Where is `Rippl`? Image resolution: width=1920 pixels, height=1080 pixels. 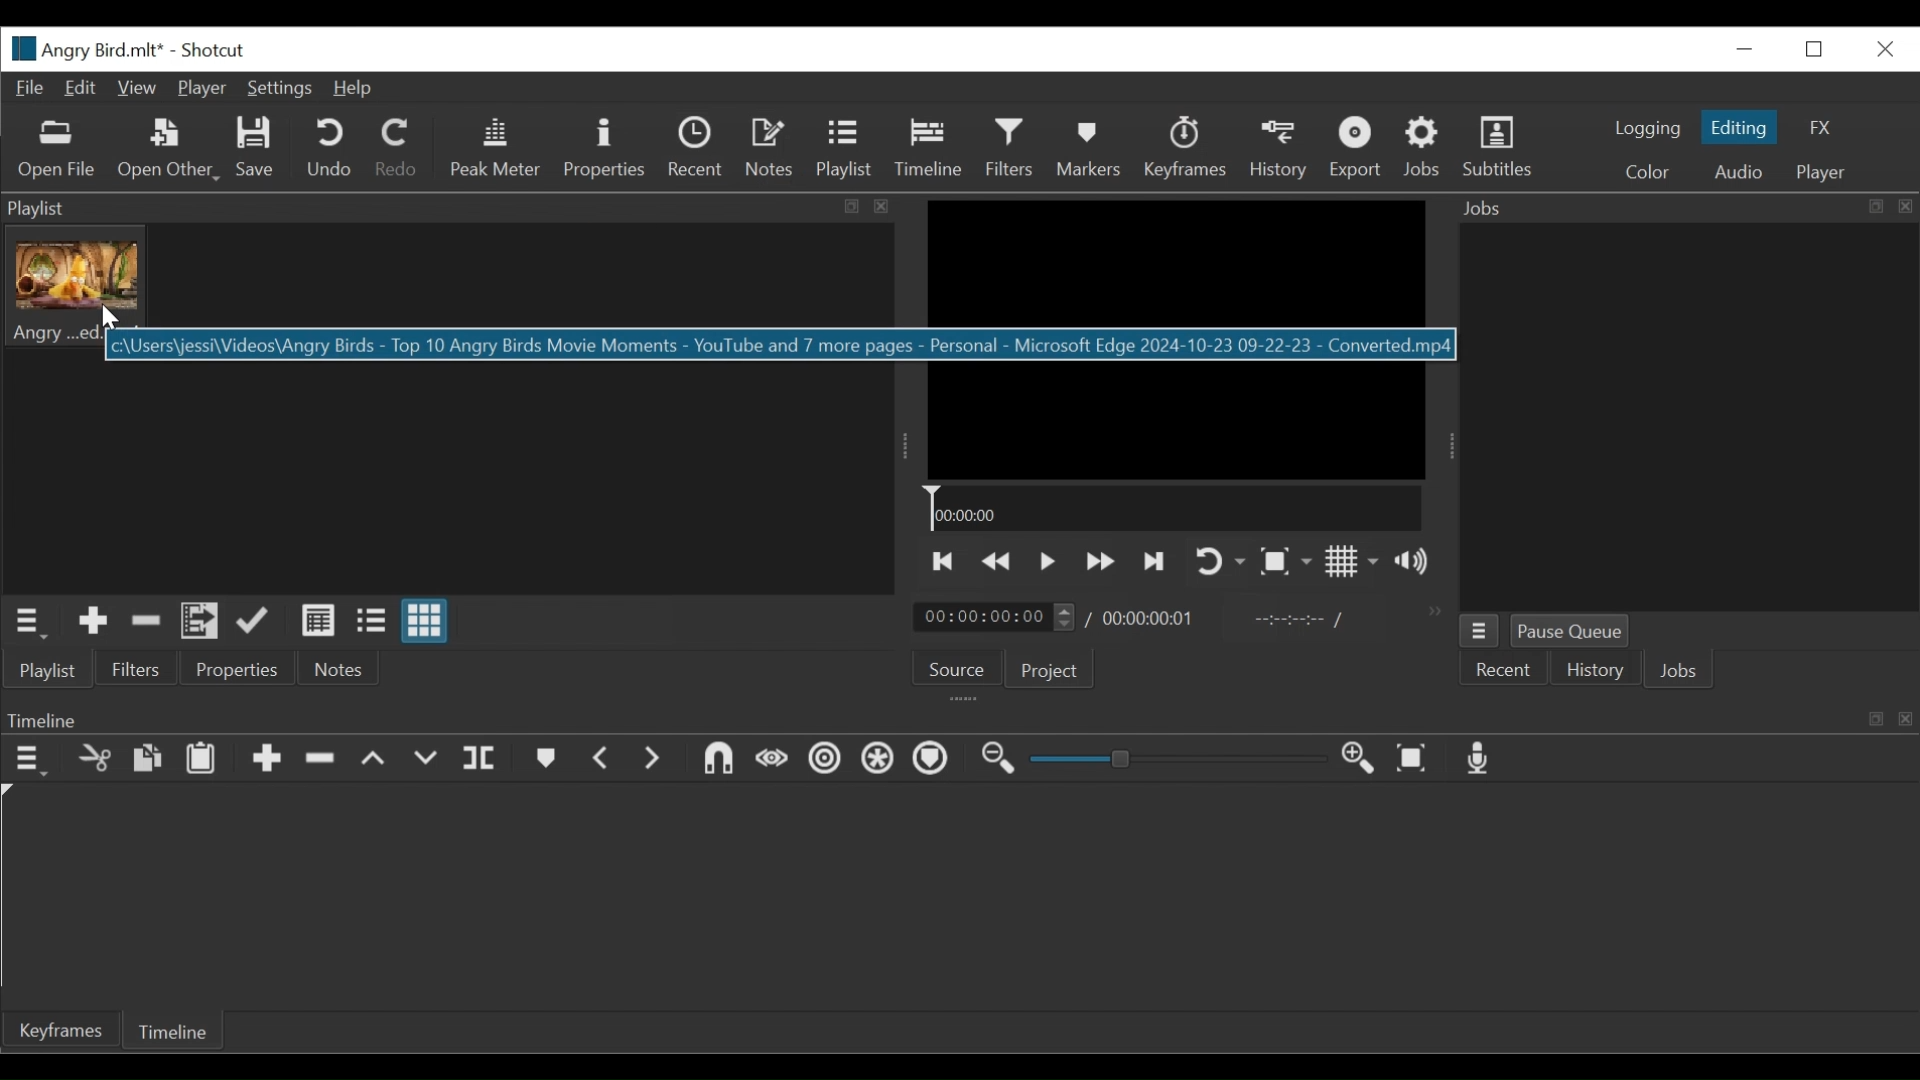 Rippl is located at coordinates (829, 761).